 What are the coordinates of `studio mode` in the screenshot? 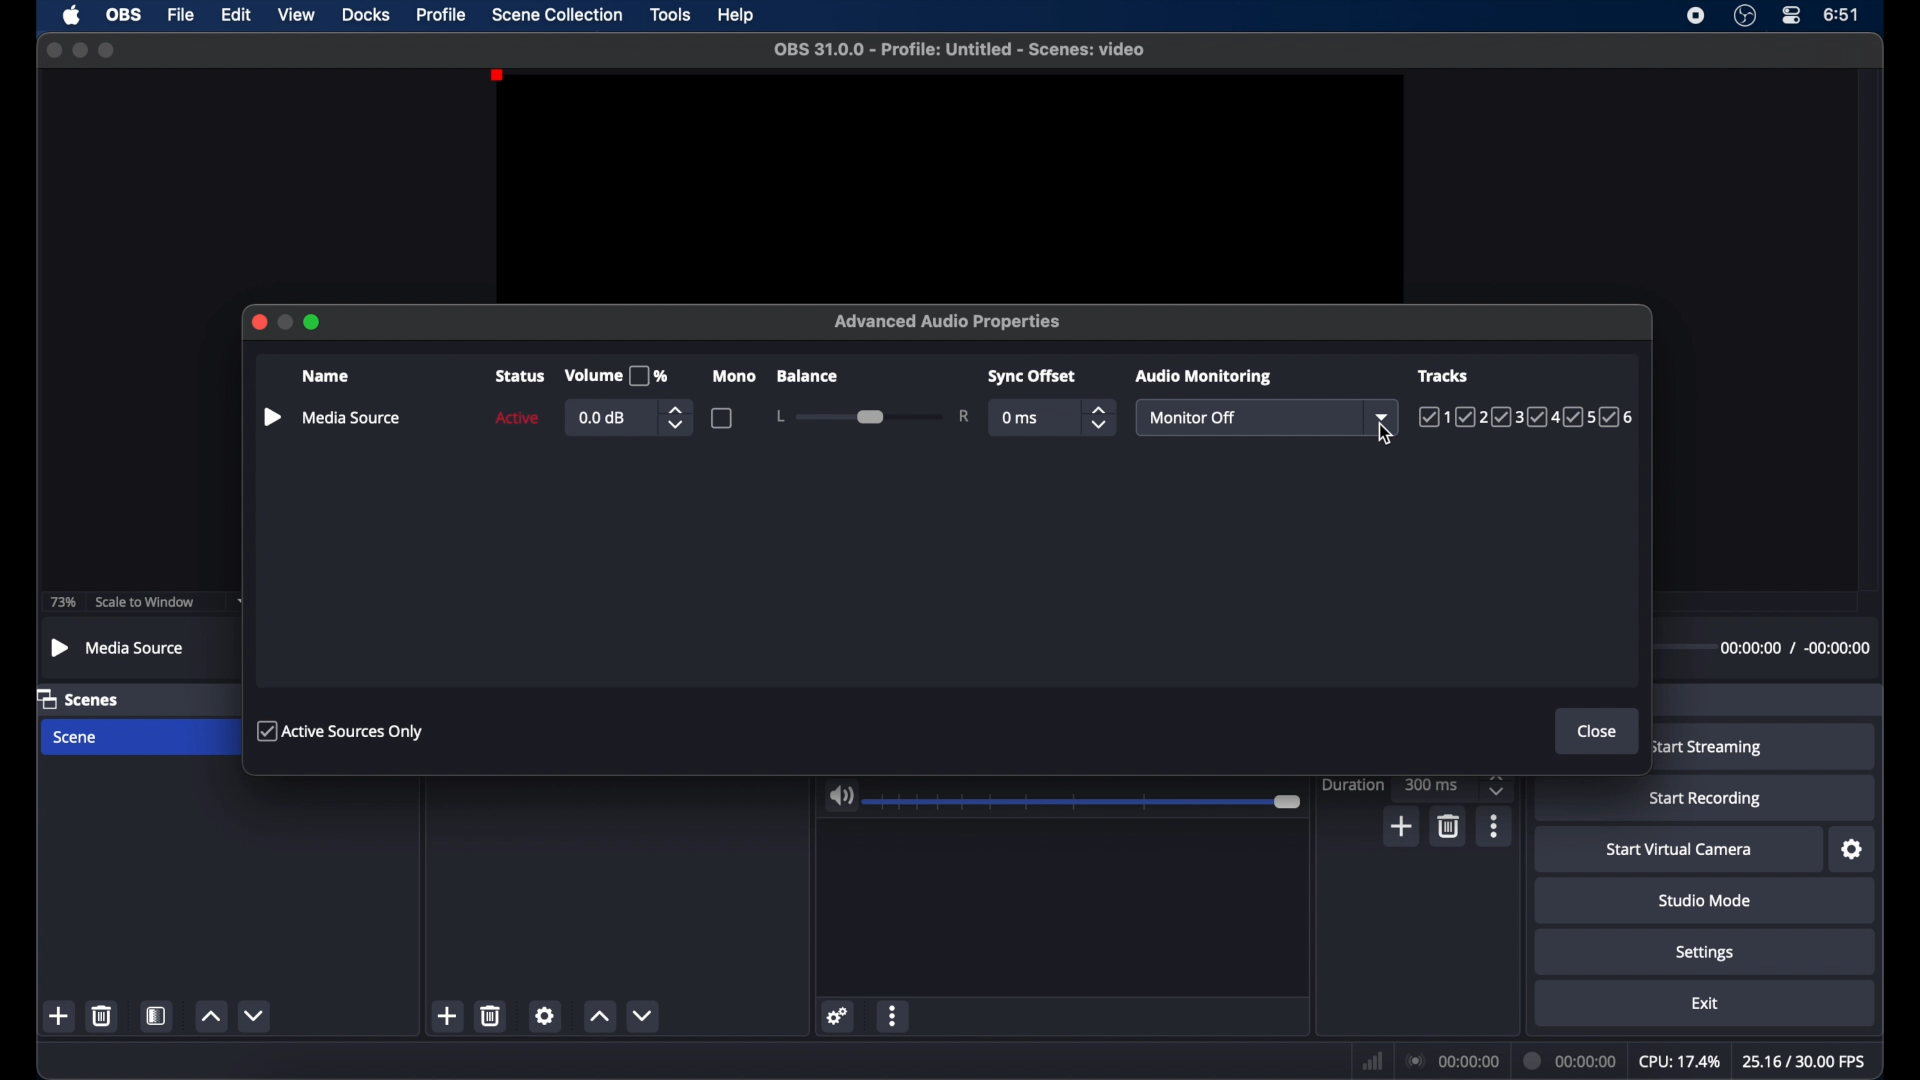 It's located at (1703, 900).